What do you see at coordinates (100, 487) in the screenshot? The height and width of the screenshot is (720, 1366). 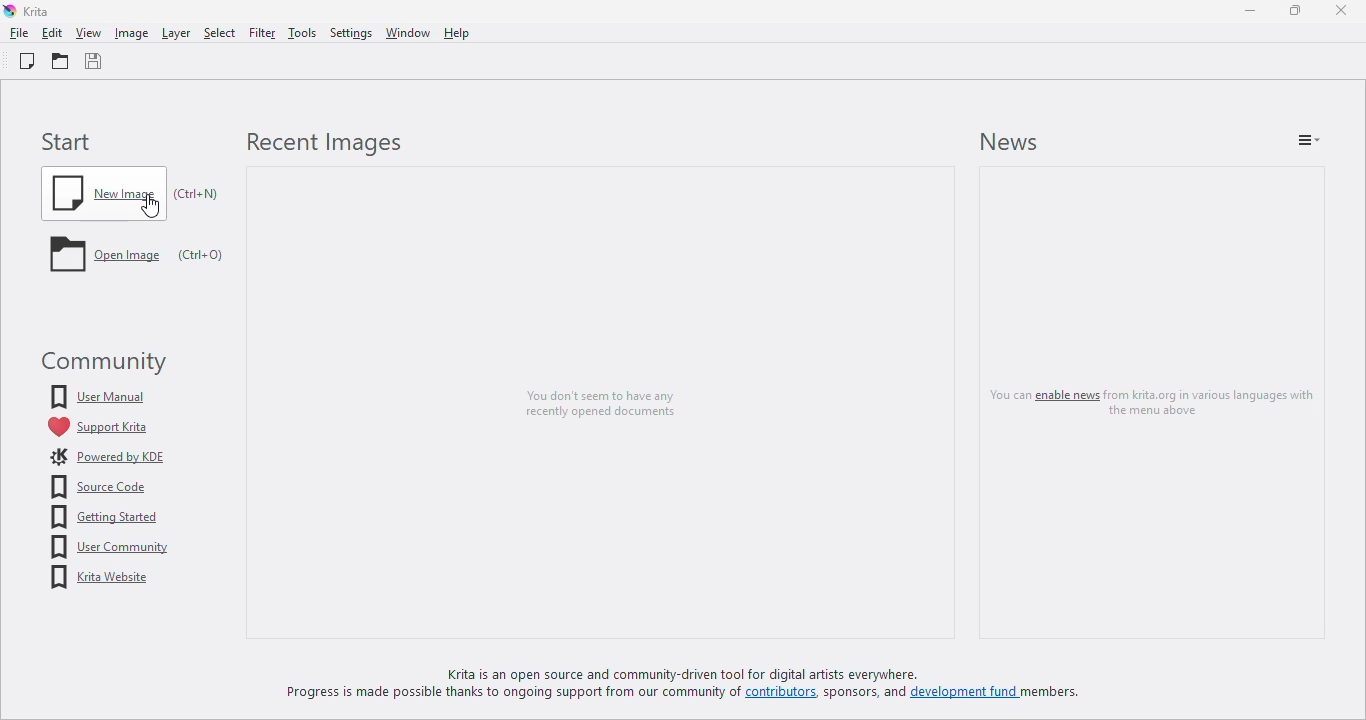 I see `source code` at bounding box center [100, 487].